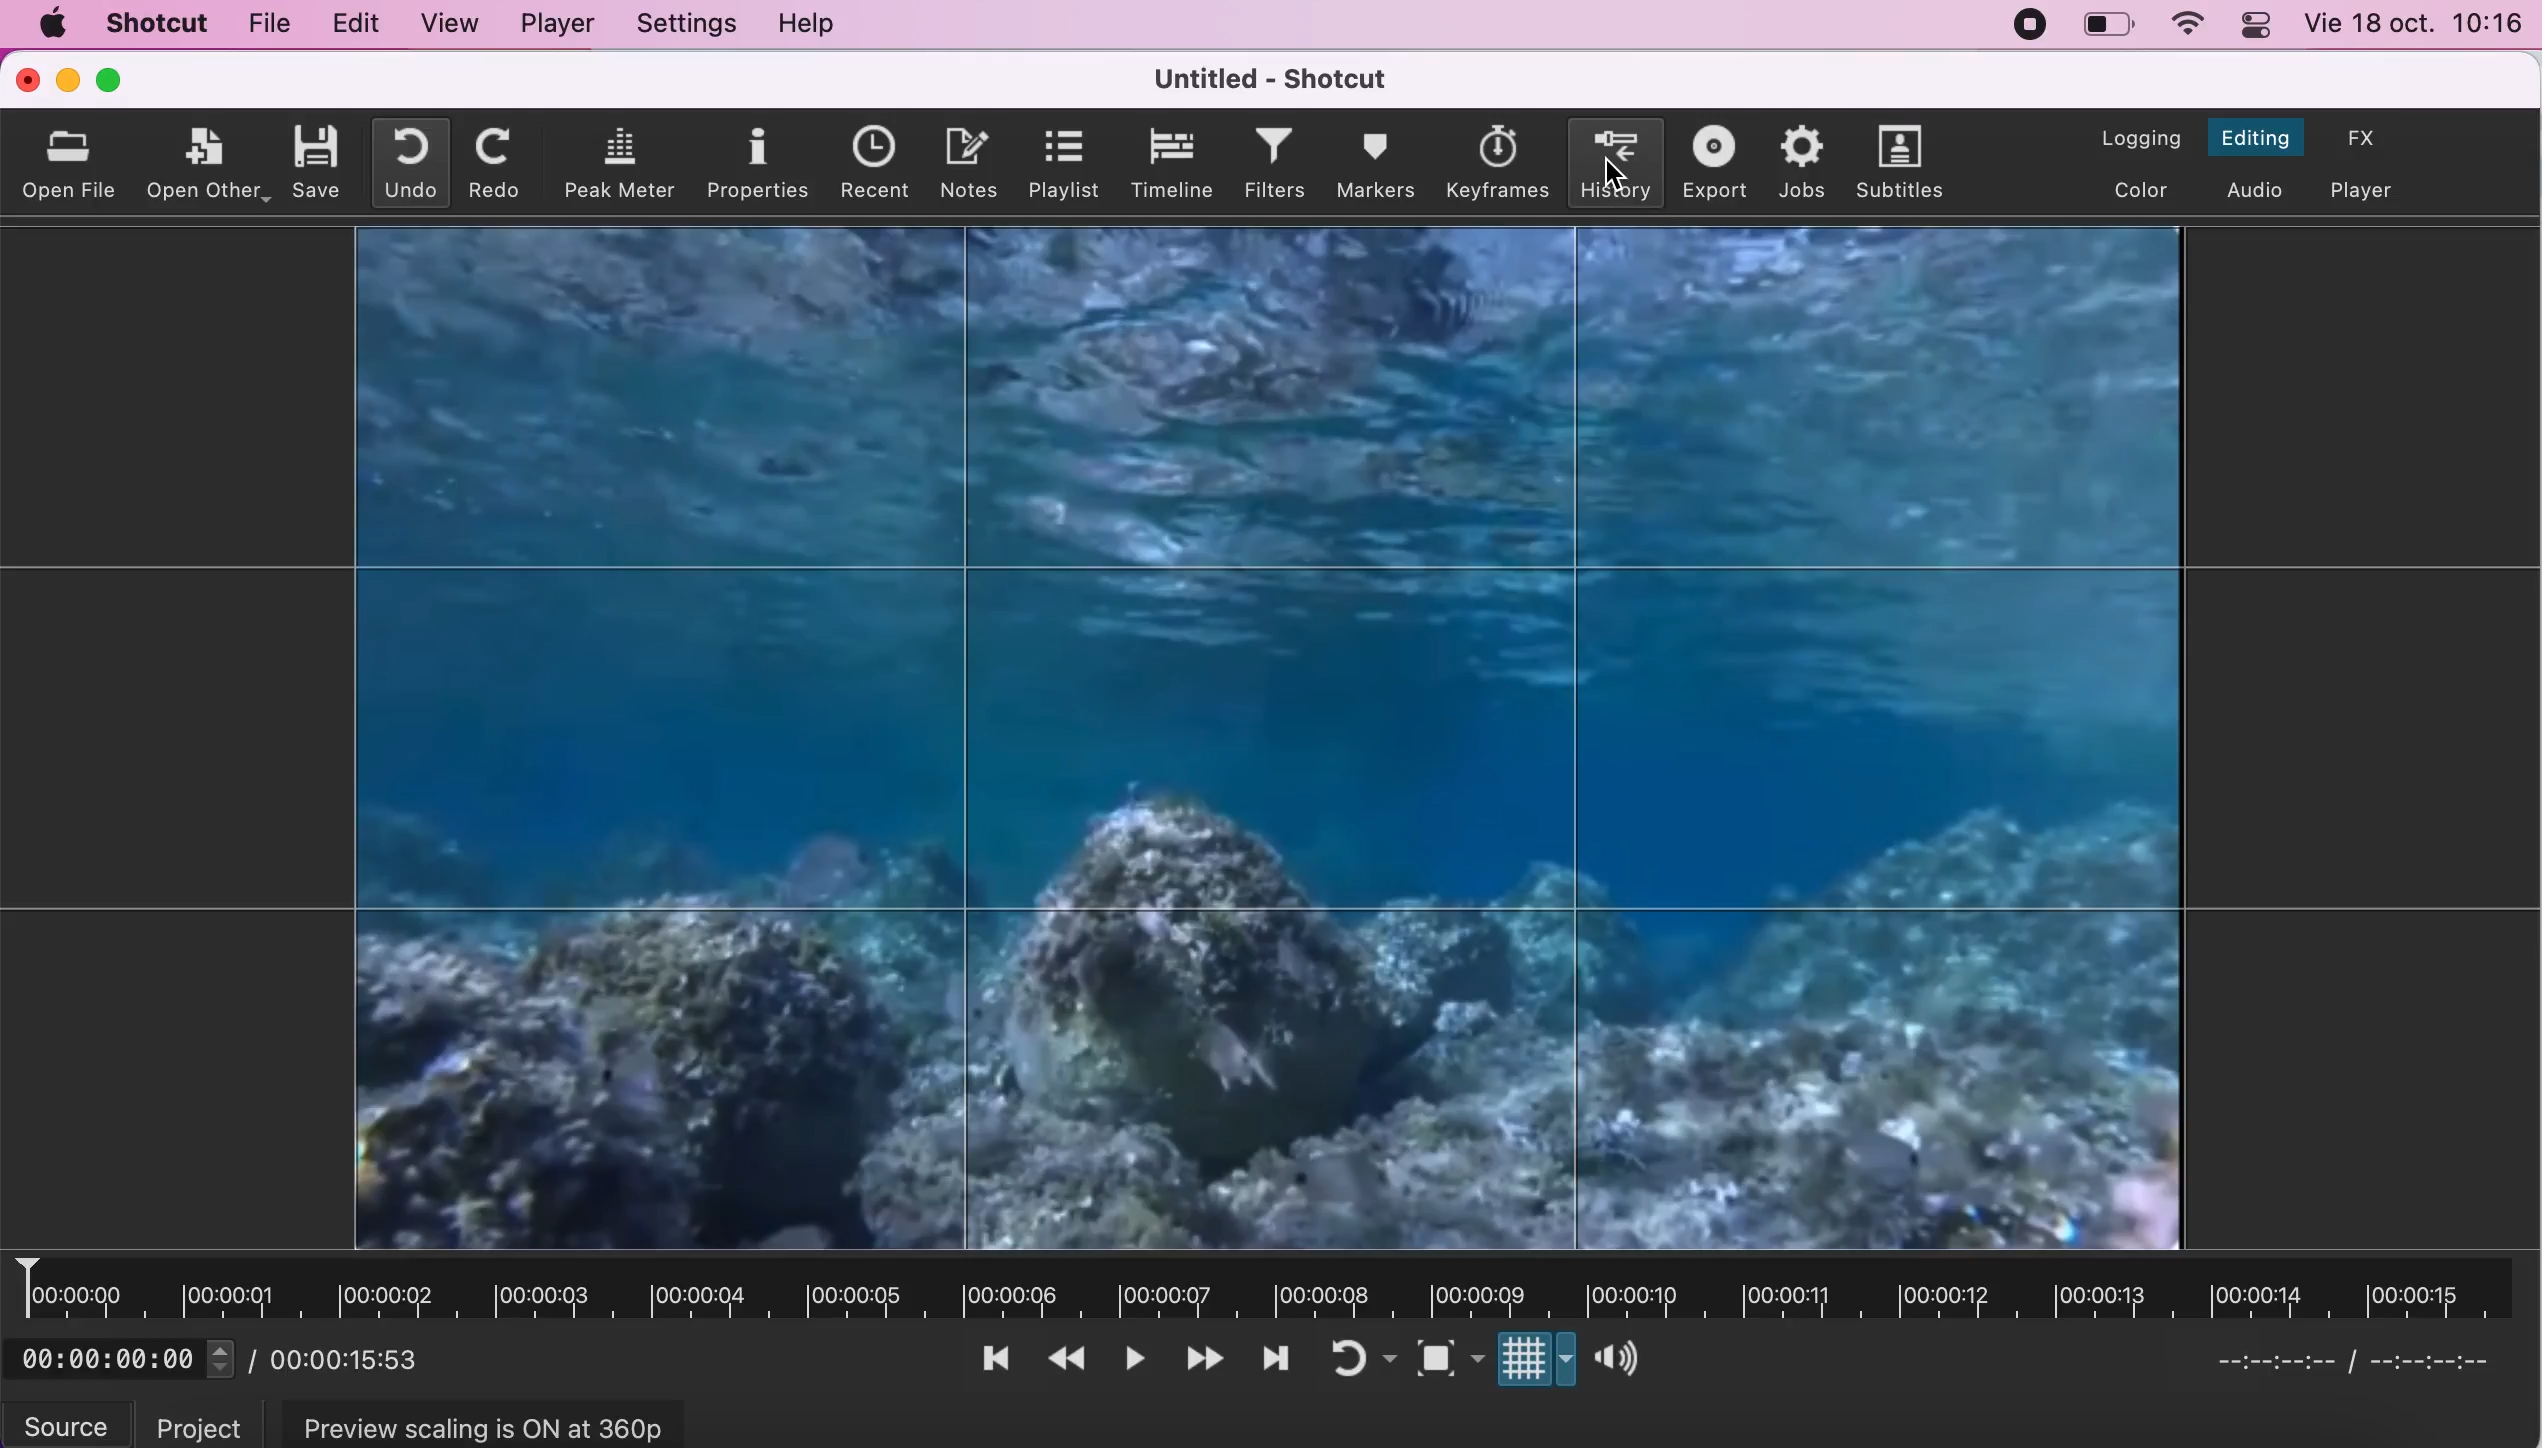 This screenshot has height=1448, width=2542. What do you see at coordinates (2021, 25) in the screenshot?
I see `recording stopped` at bounding box center [2021, 25].